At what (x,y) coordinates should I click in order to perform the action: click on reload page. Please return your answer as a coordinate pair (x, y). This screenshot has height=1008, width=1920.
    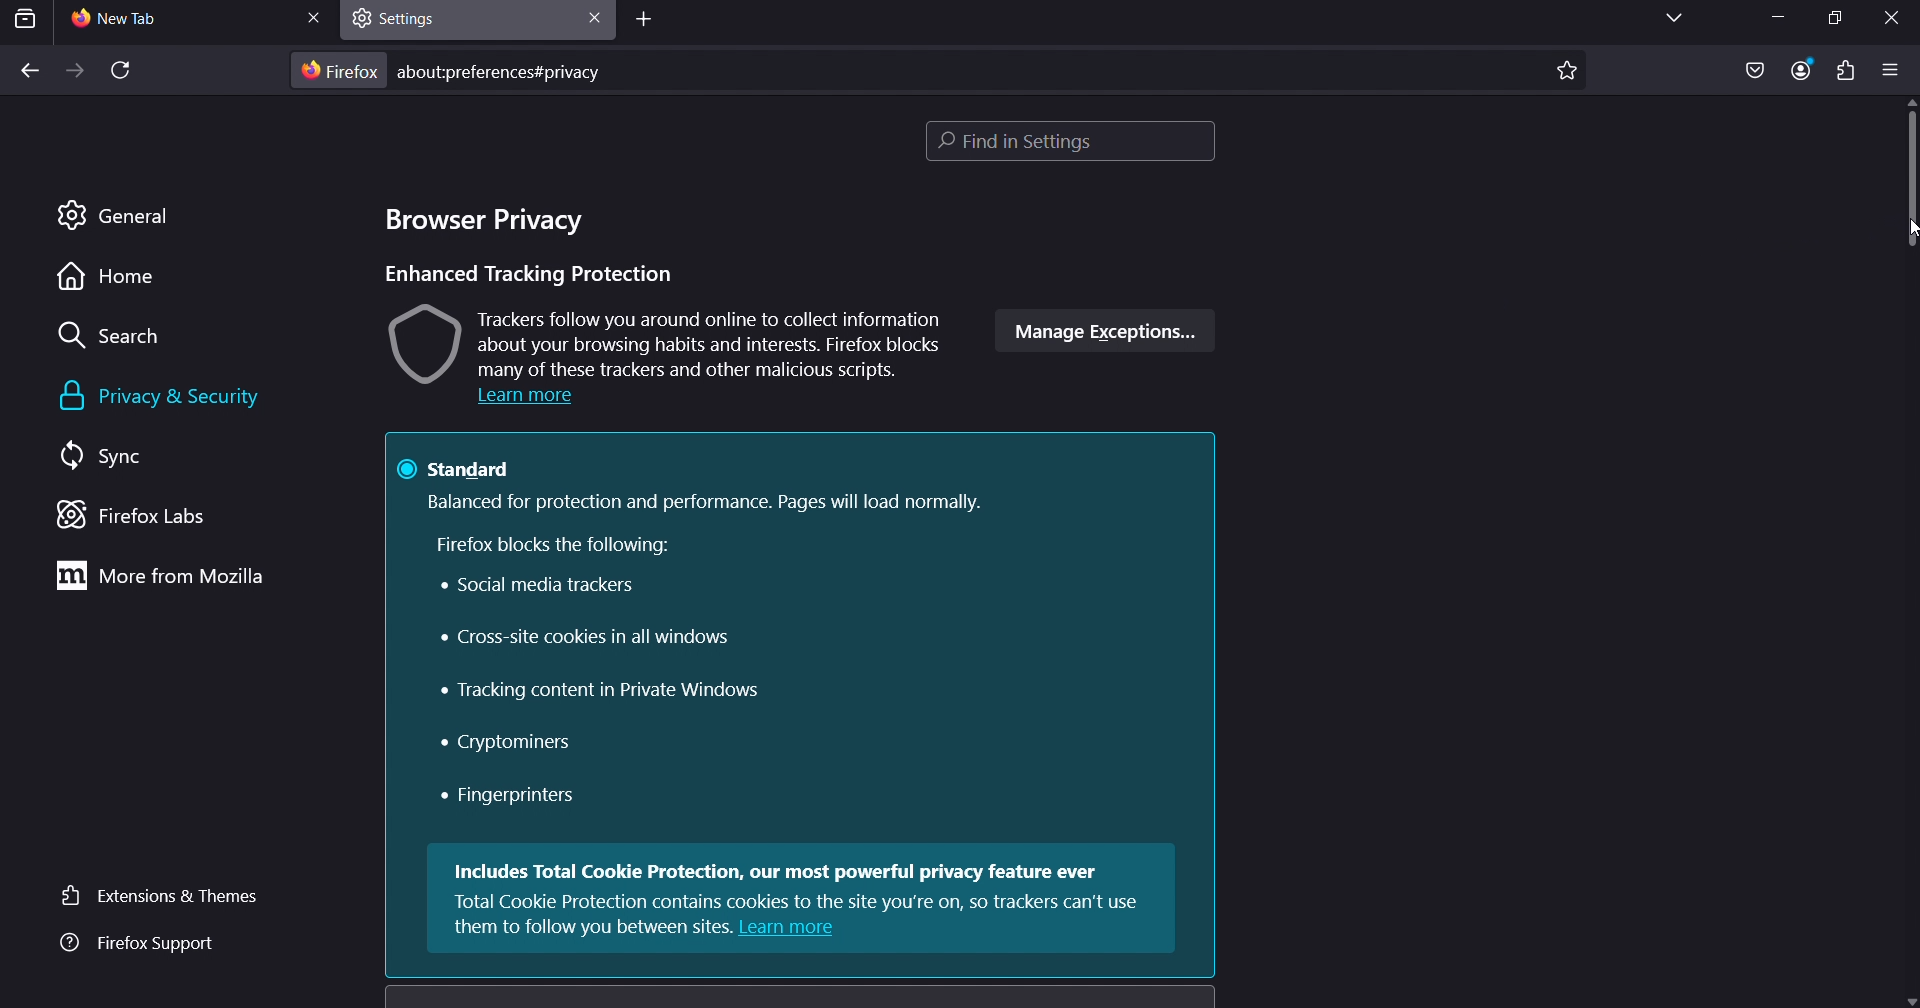
    Looking at the image, I should click on (119, 73).